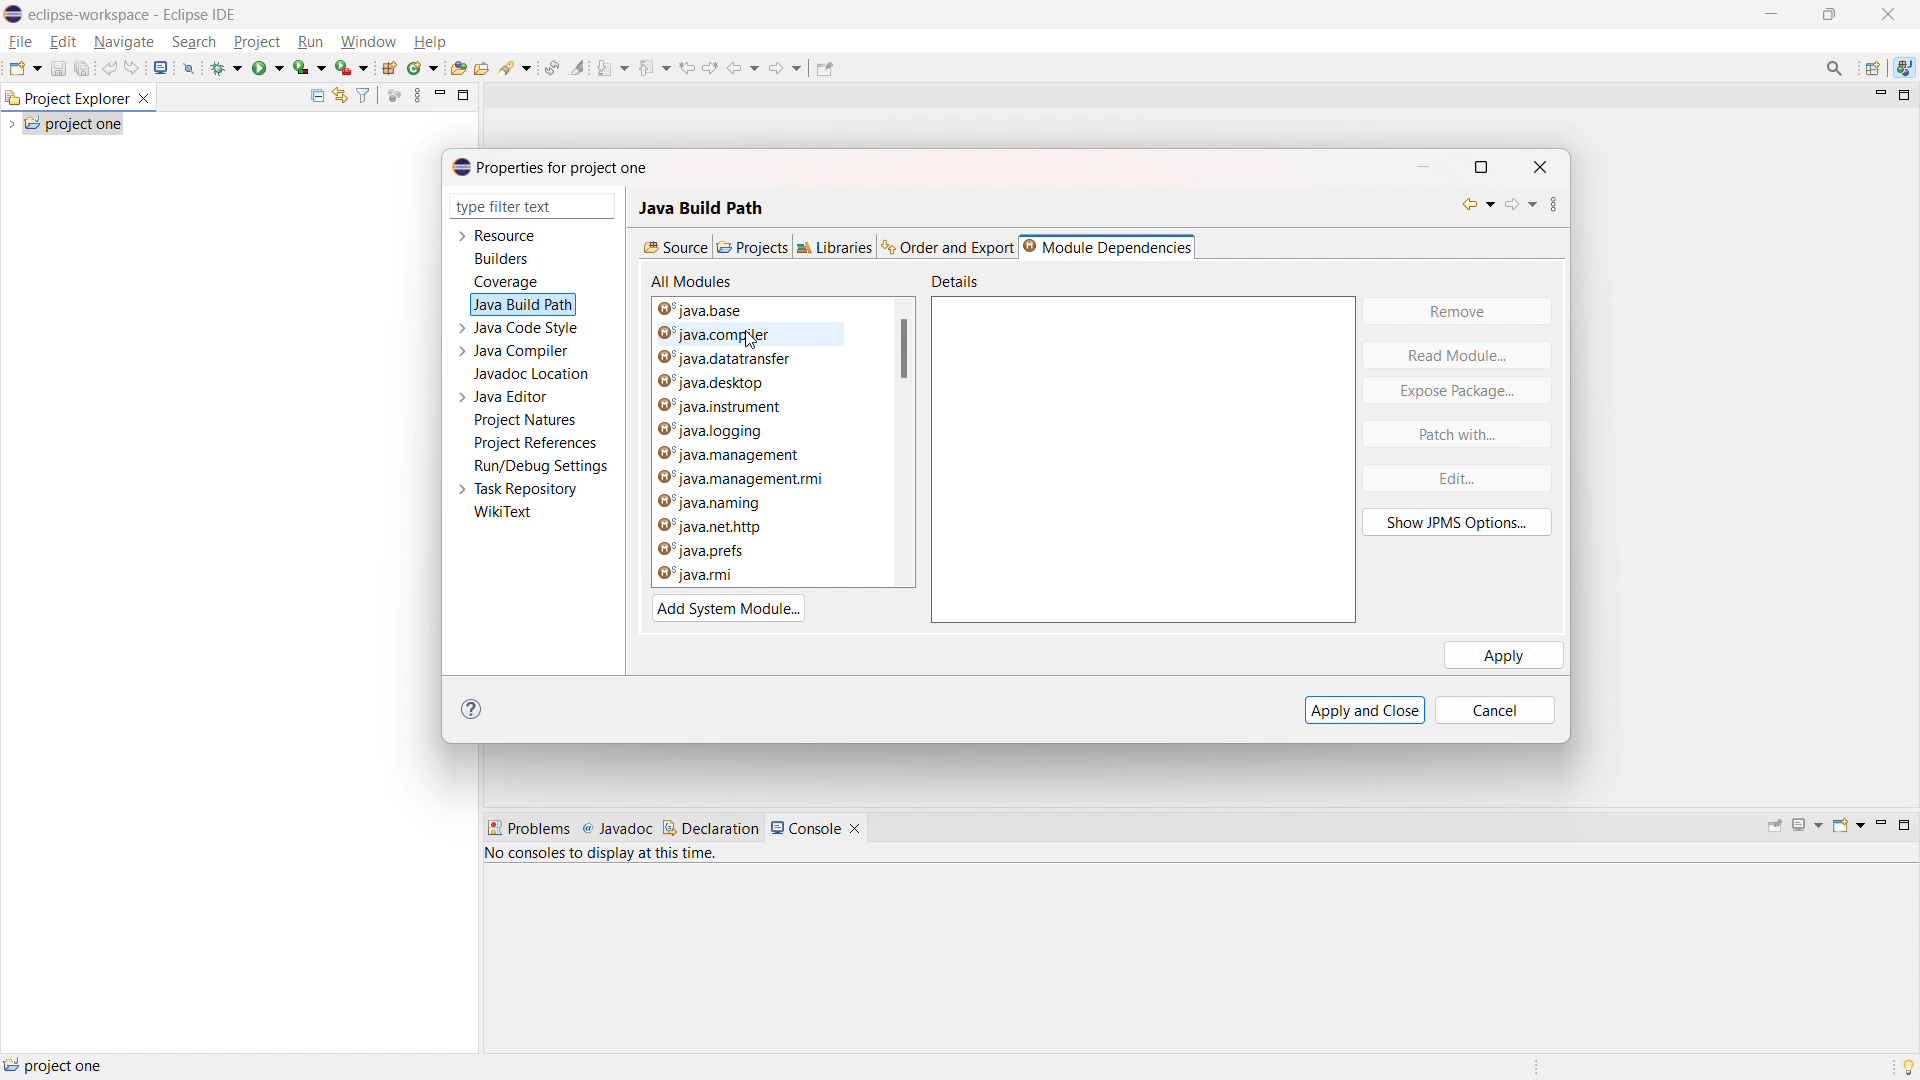 This screenshot has height=1080, width=1920. What do you see at coordinates (1490, 166) in the screenshot?
I see `maximize` at bounding box center [1490, 166].